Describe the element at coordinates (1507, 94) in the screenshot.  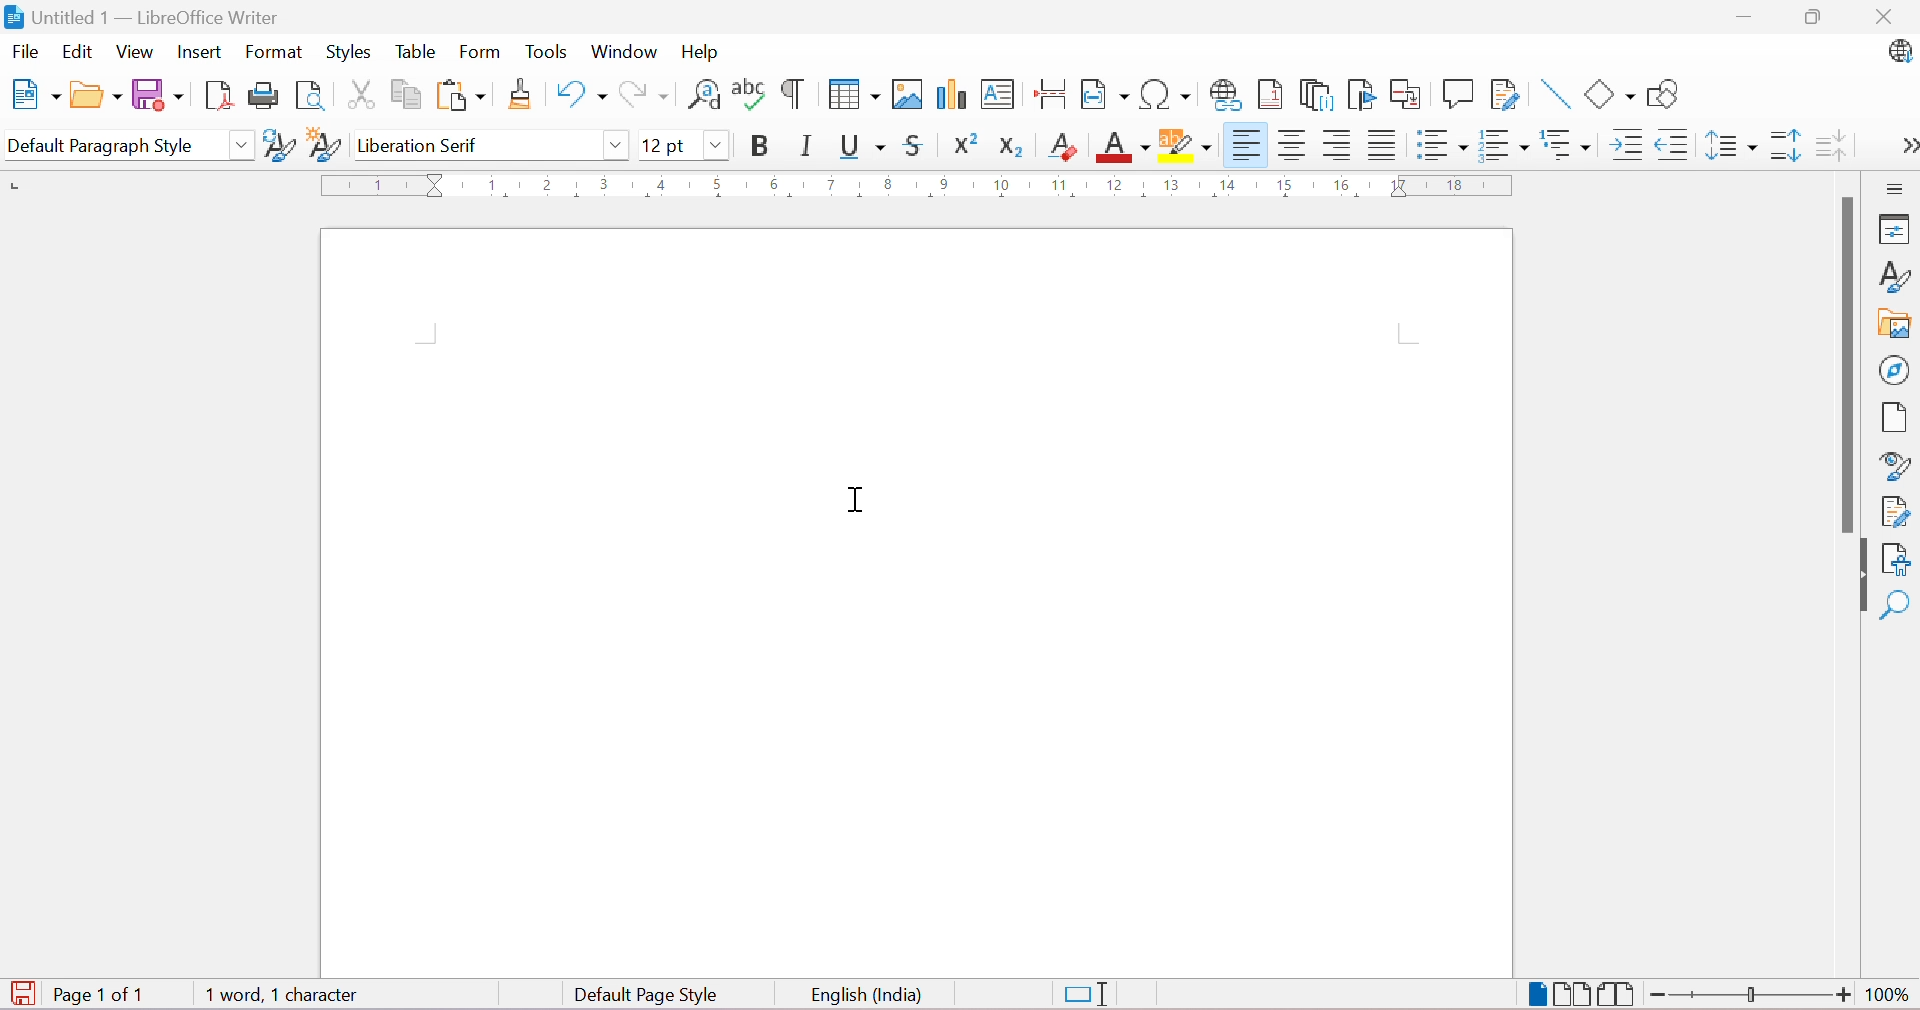
I see `Show Track Changes Functions` at that location.